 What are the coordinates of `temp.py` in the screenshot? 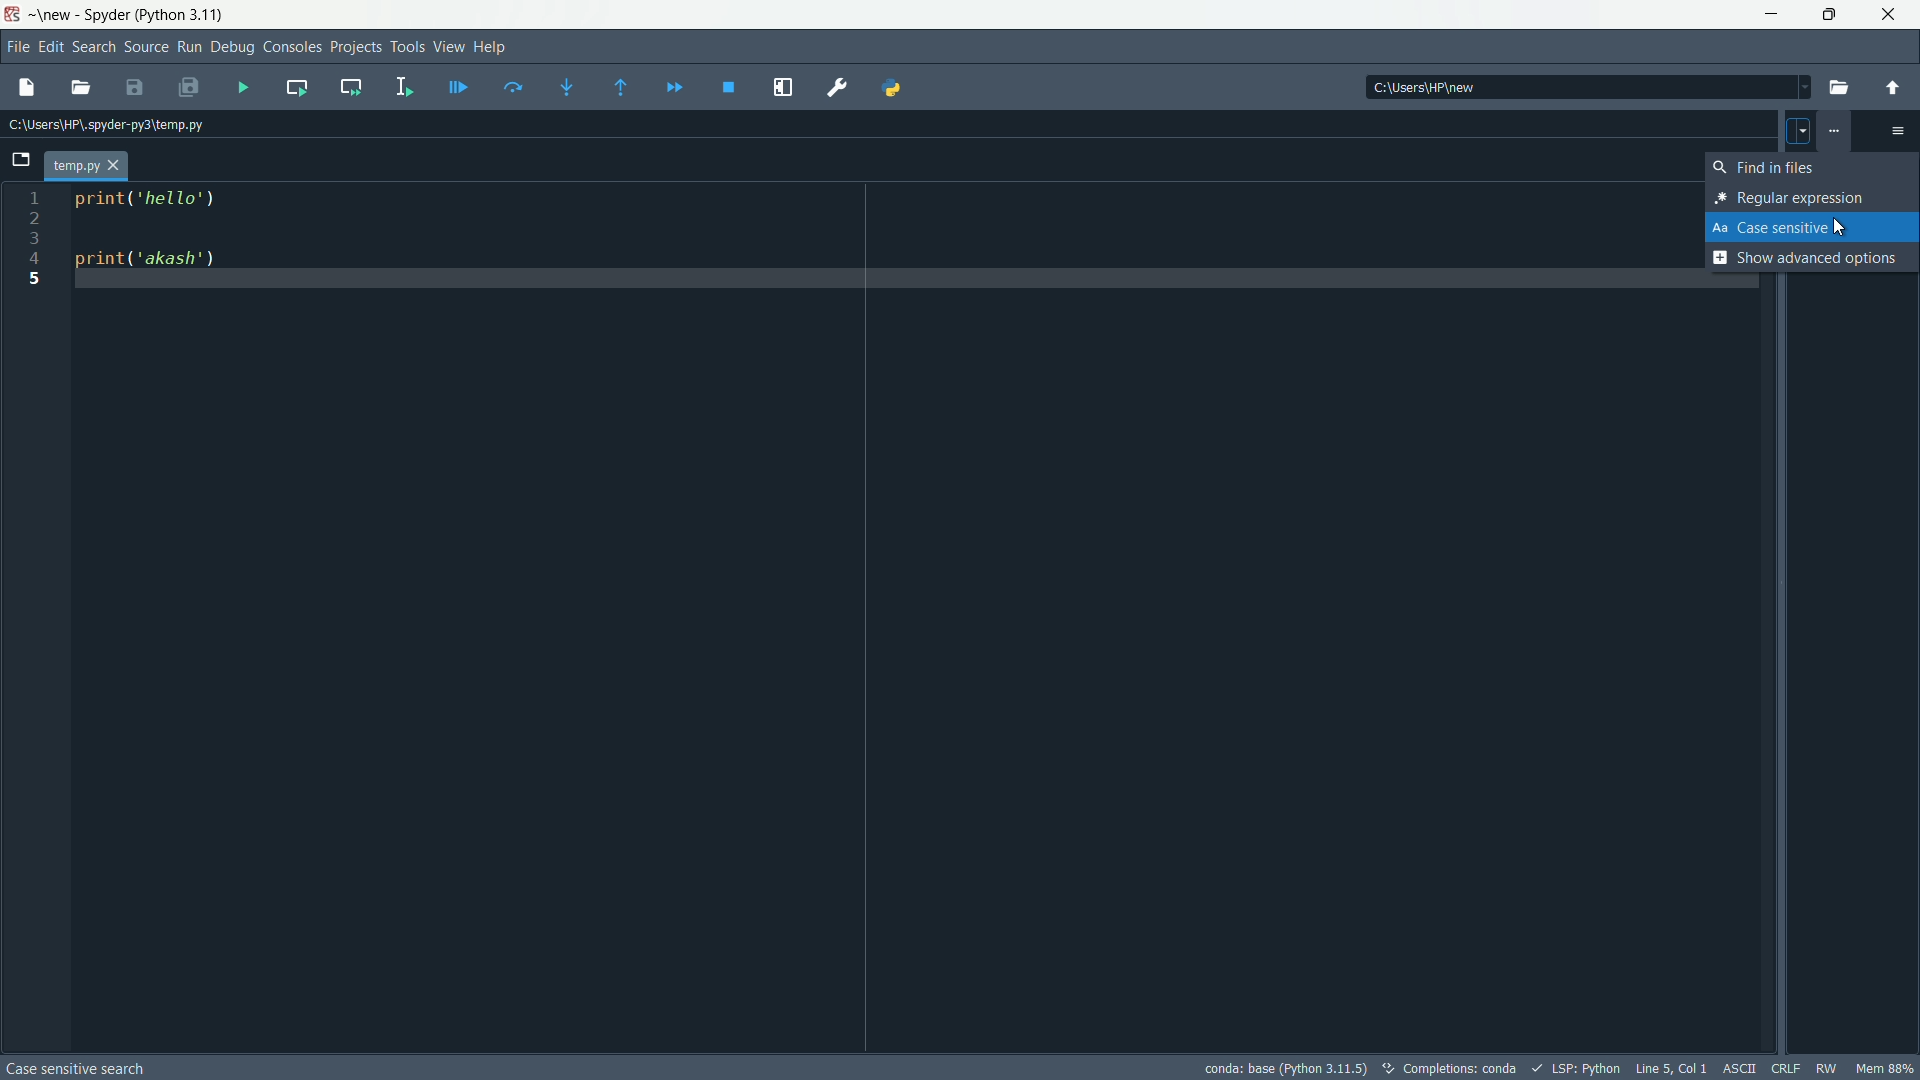 It's located at (88, 166).